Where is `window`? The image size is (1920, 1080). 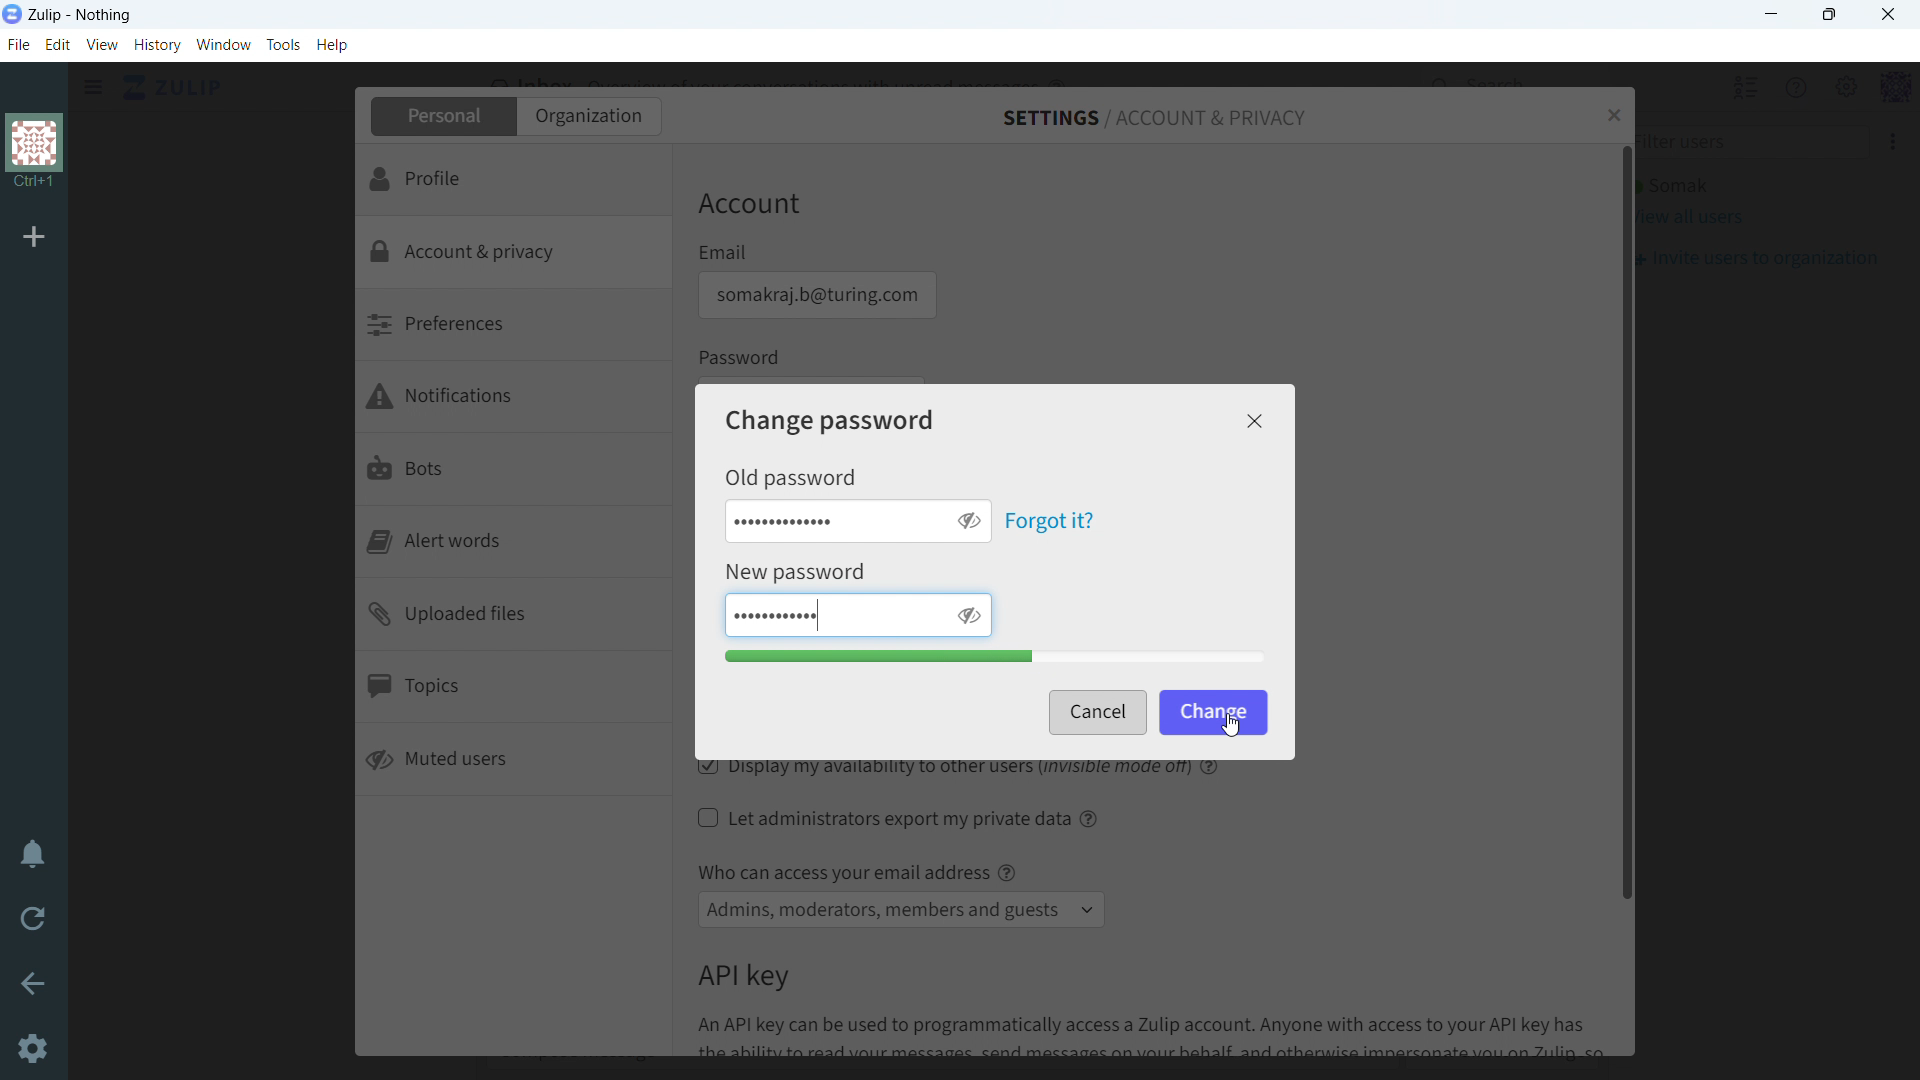 window is located at coordinates (225, 45).